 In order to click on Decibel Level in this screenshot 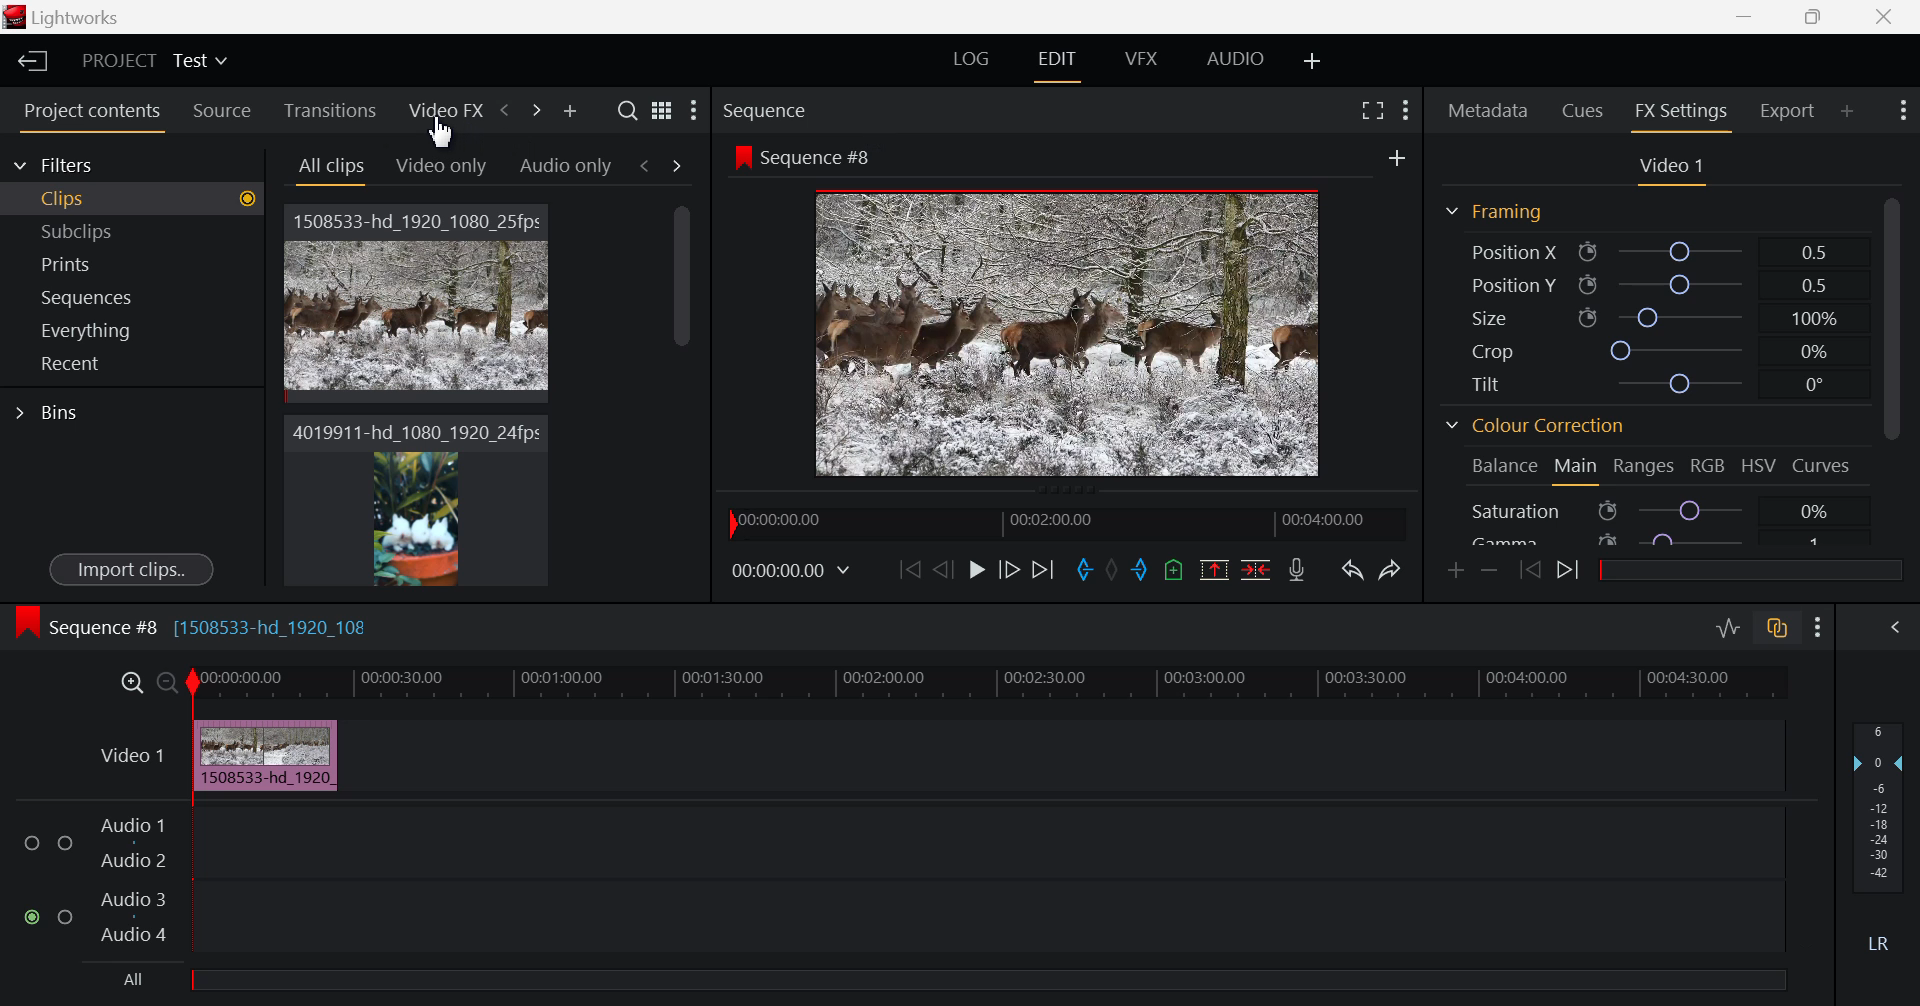, I will do `click(1879, 841)`.